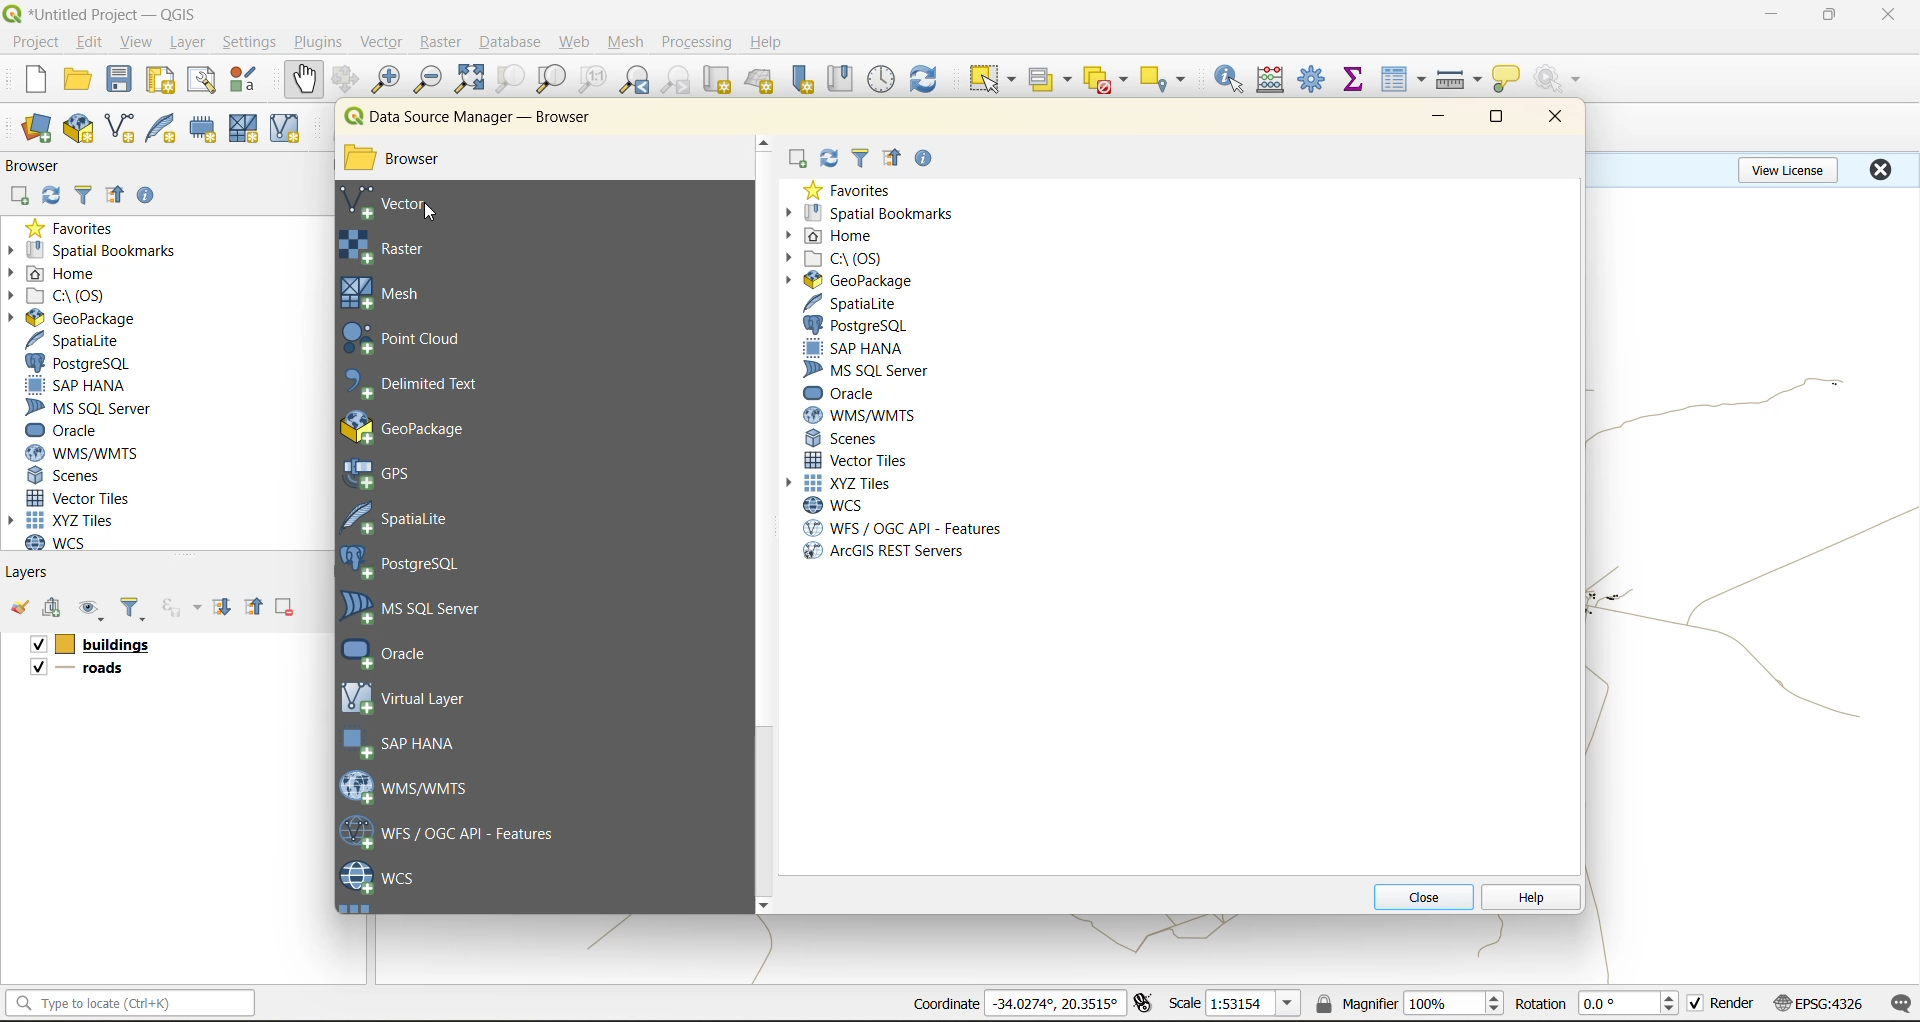 The height and width of the screenshot is (1022, 1920). What do you see at coordinates (409, 697) in the screenshot?
I see `virtual layer` at bounding box center [409, 697].